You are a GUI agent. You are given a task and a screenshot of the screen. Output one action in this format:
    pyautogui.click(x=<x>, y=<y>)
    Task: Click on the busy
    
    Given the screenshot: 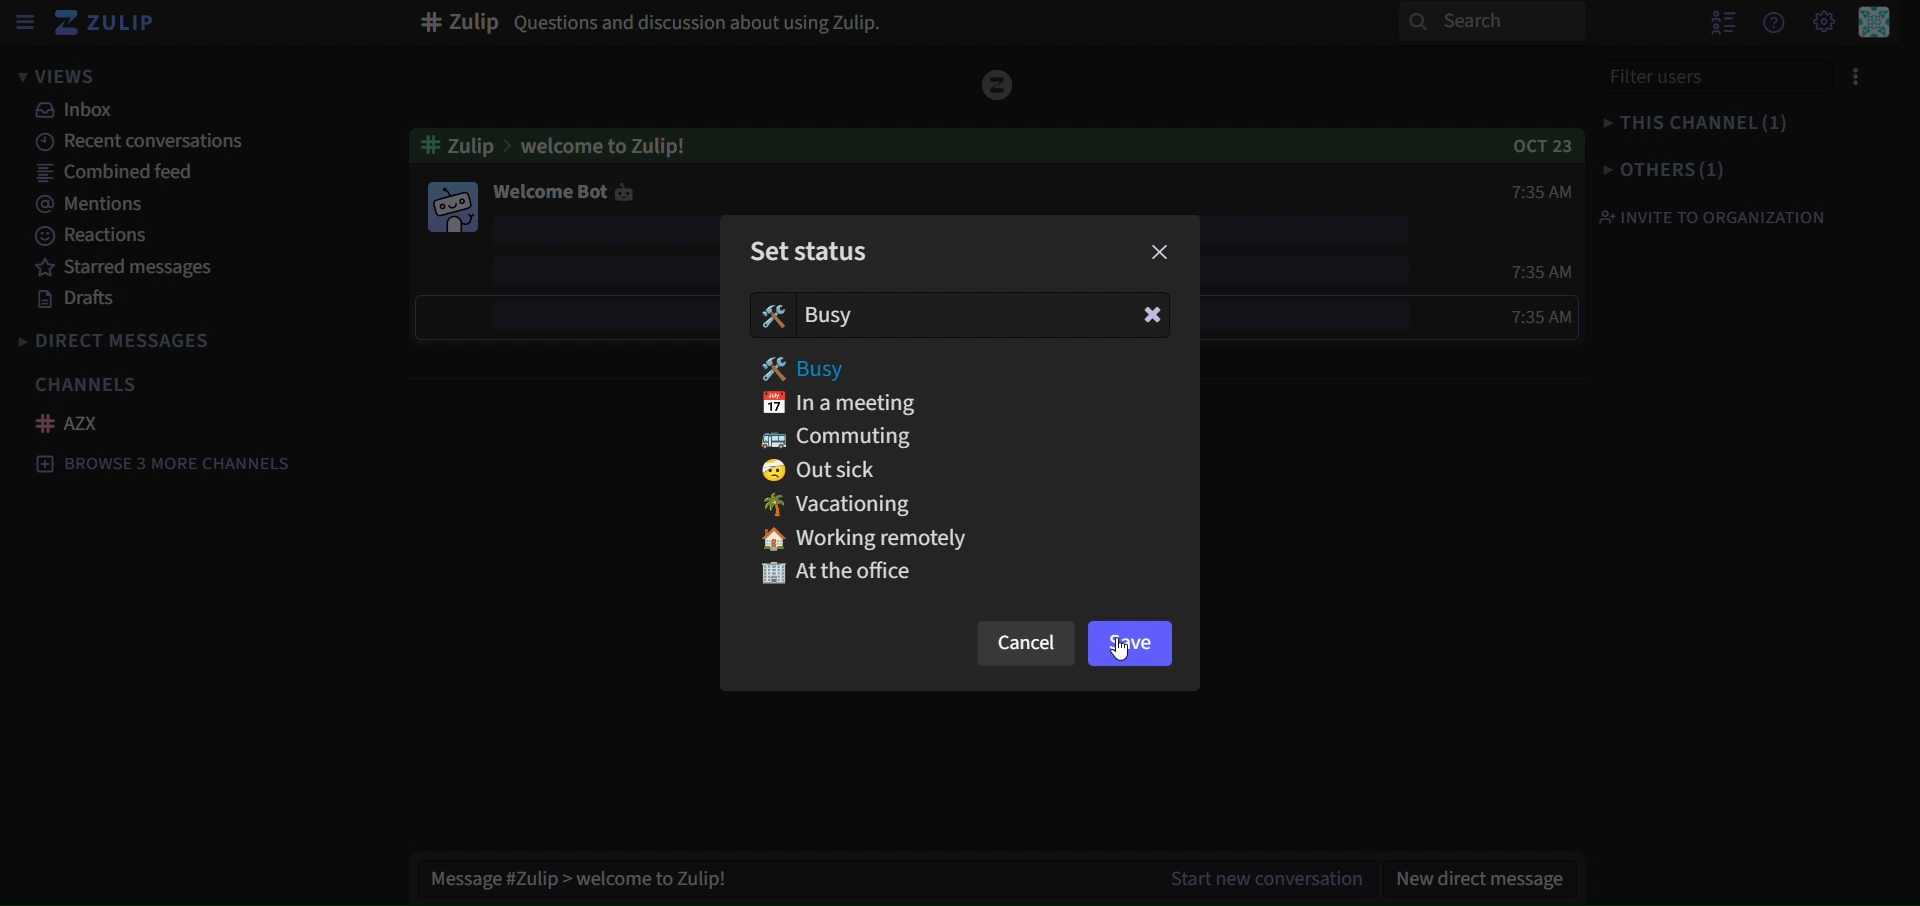 What is the action you would take?
    pyautogui.click(x=810, y=369)
    